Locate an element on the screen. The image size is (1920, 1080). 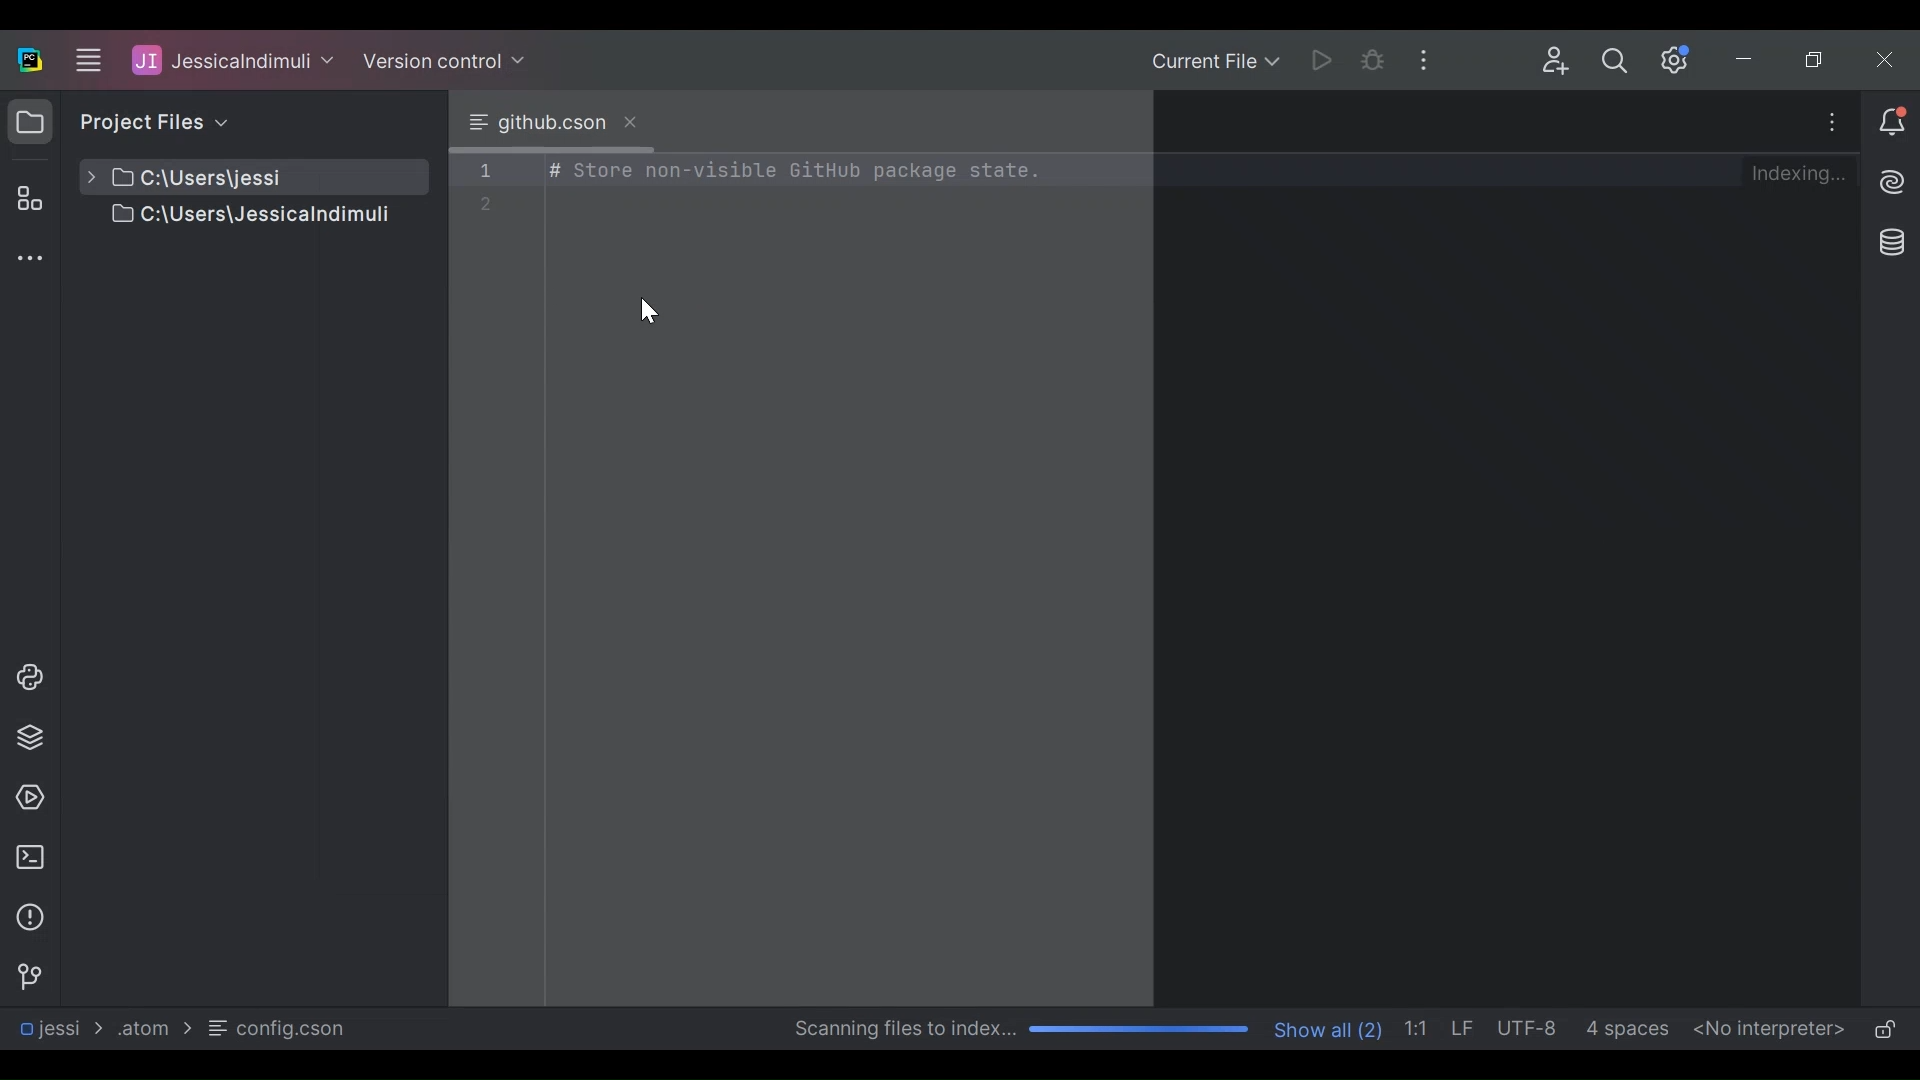
Show Number of Files is located at coordinates (1330, 1027).